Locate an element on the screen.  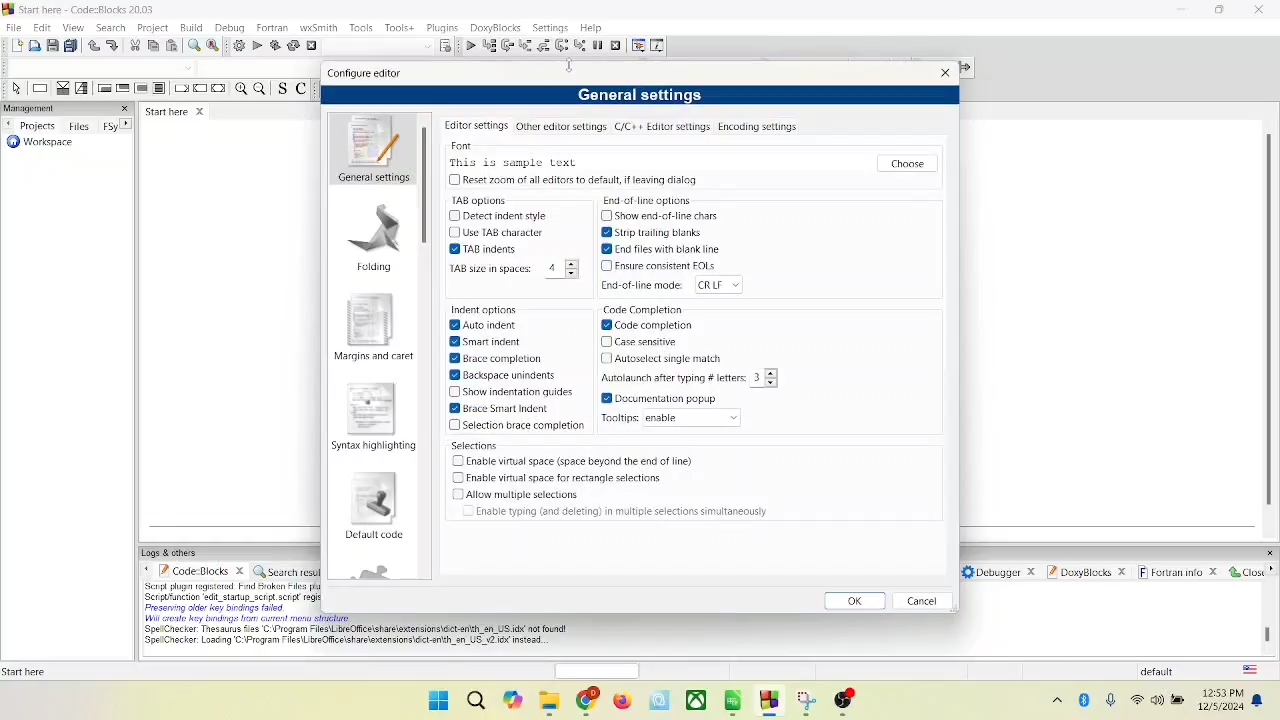
new is located at coordinates (15, 46).